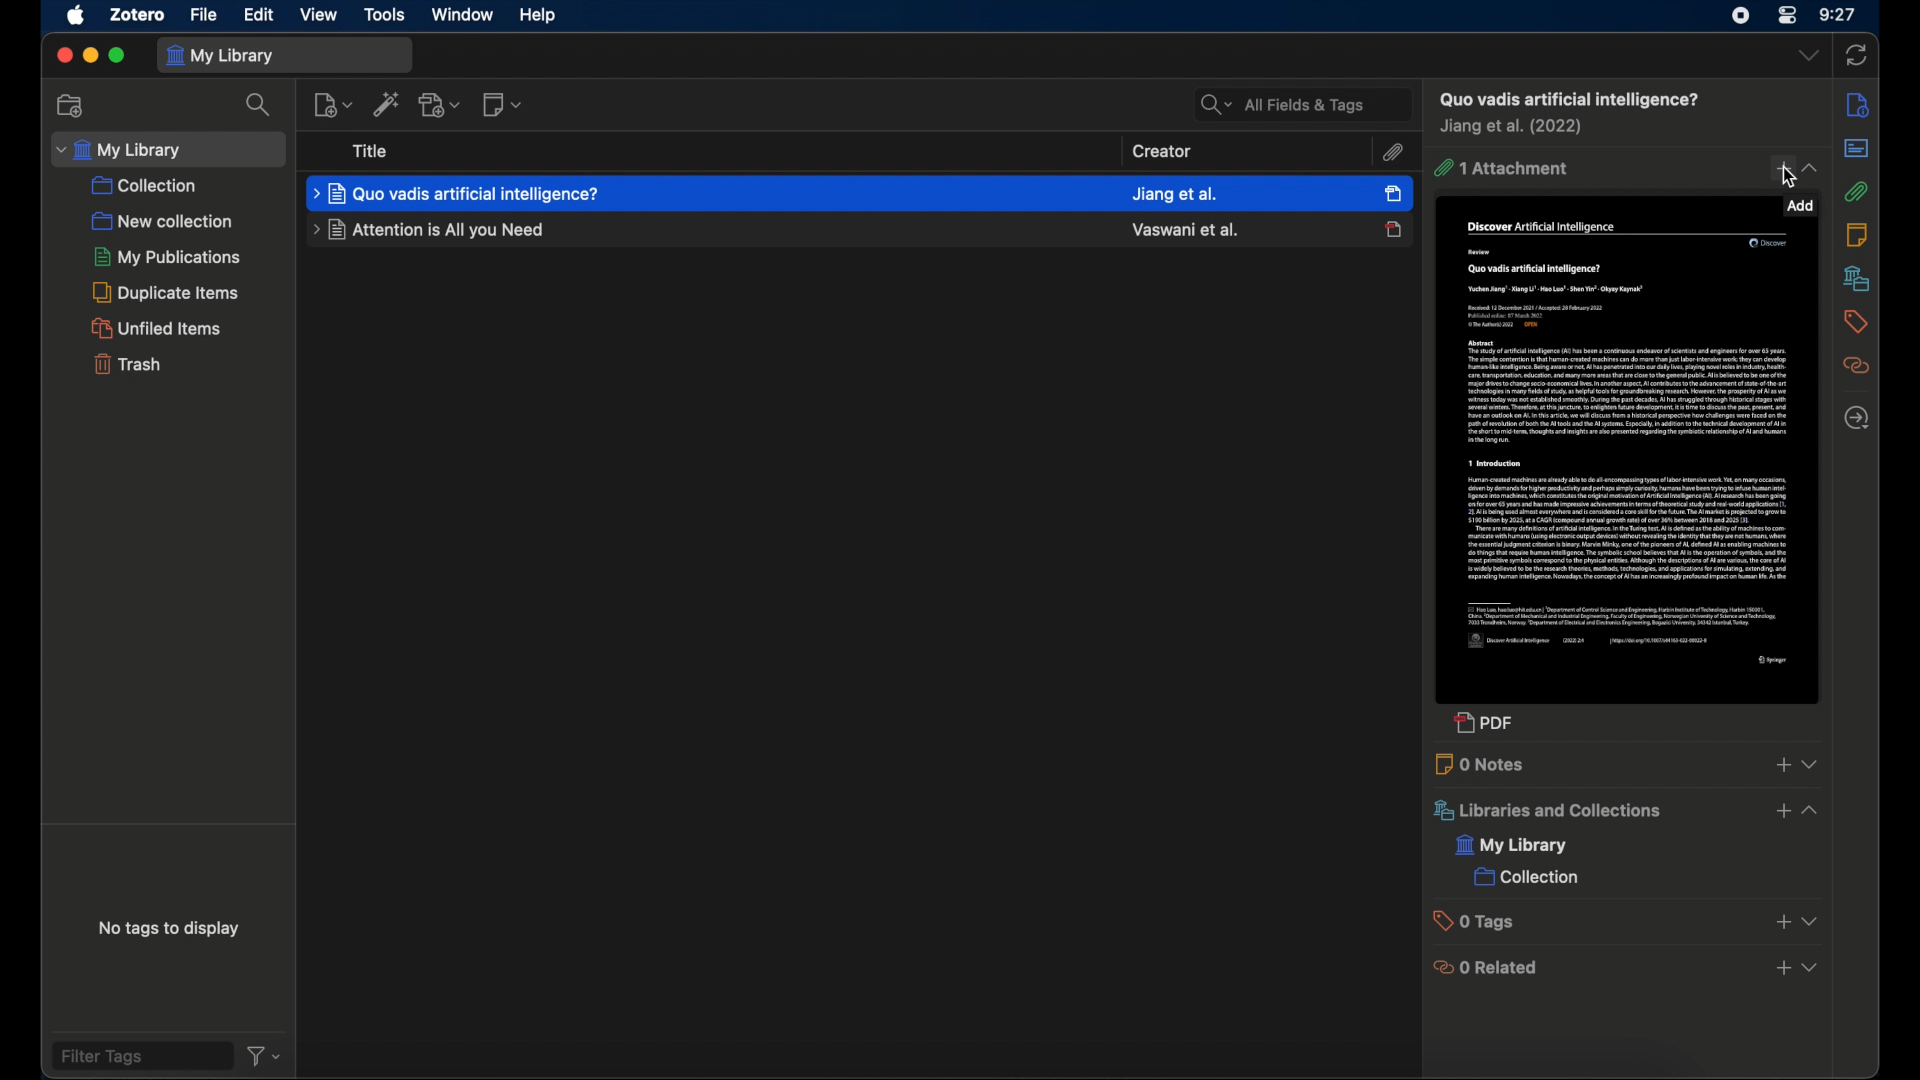 The image size is (1920, 1080). What do you see at coordinates (170, 292) in the screenshot?
I see `duplicate items` at bounding box center [170, 292].